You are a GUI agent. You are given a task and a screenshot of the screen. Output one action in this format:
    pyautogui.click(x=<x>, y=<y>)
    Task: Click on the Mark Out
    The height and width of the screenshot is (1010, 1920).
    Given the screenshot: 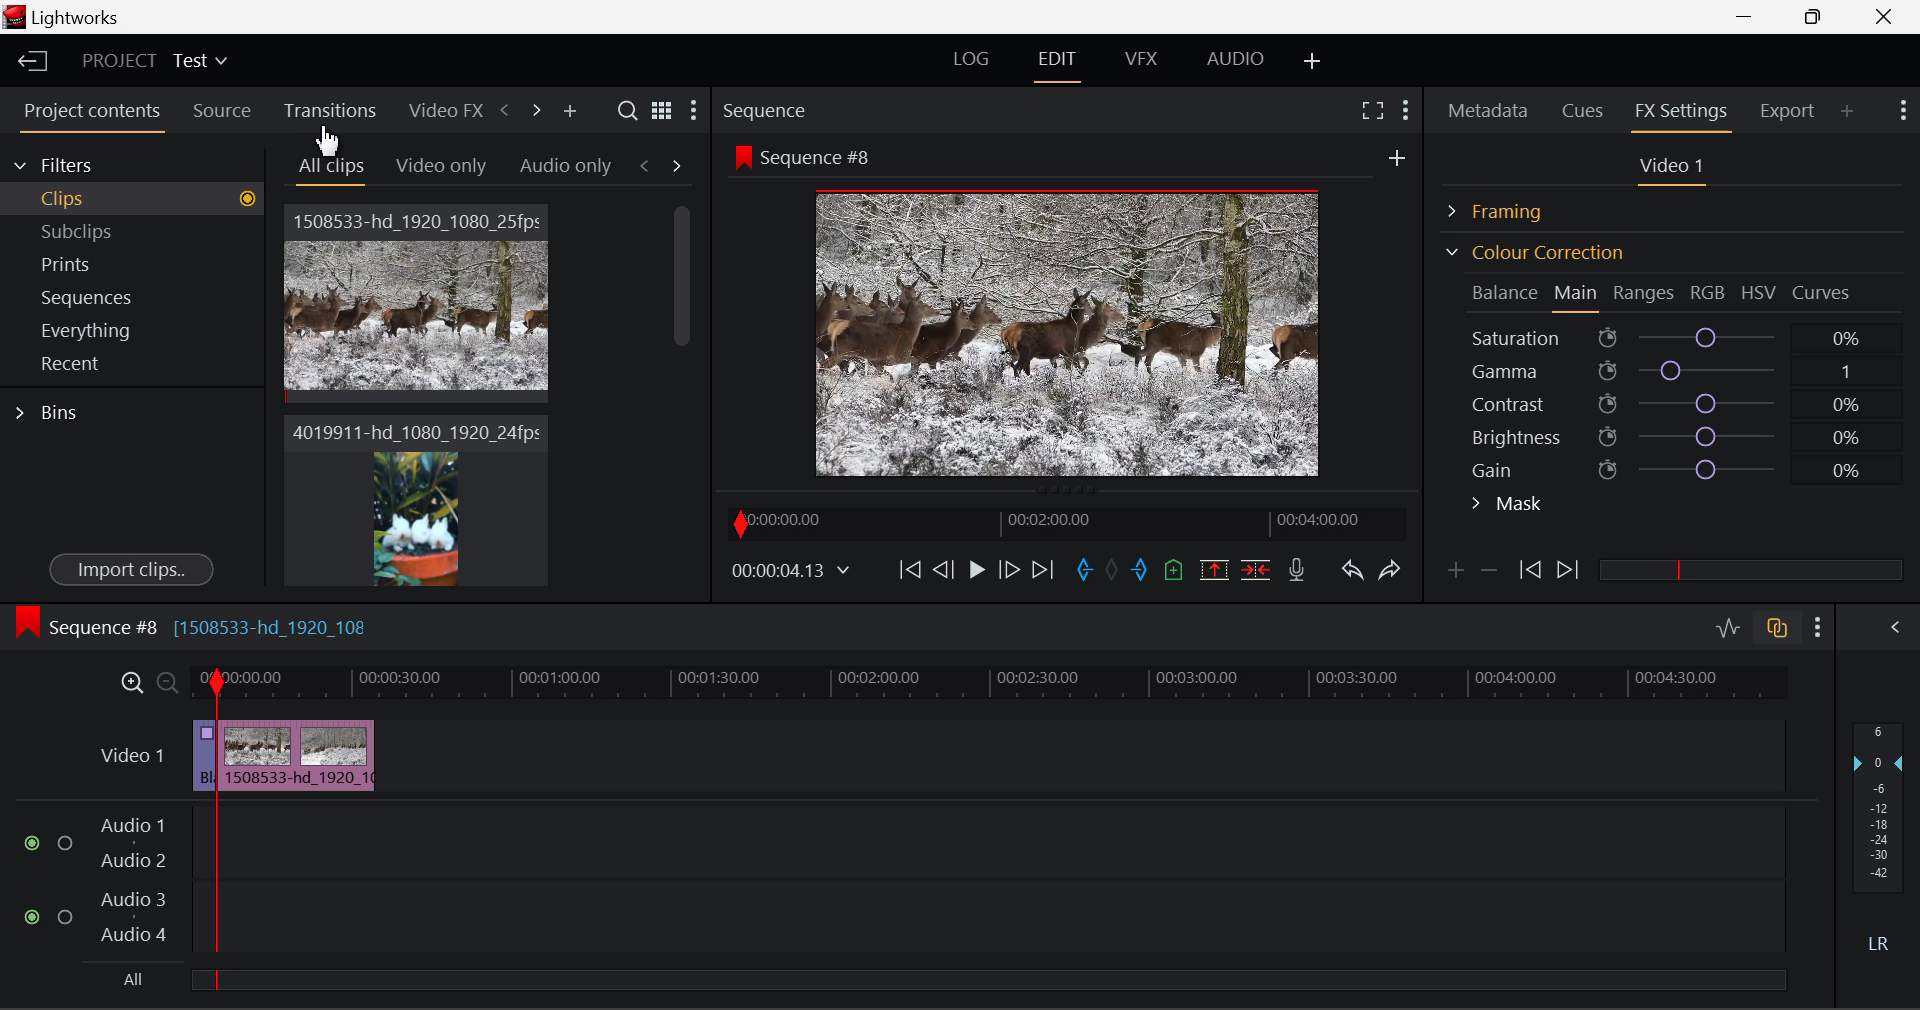 What is the action you would take?
    pyautogui.click(x=1142, y=571)
    